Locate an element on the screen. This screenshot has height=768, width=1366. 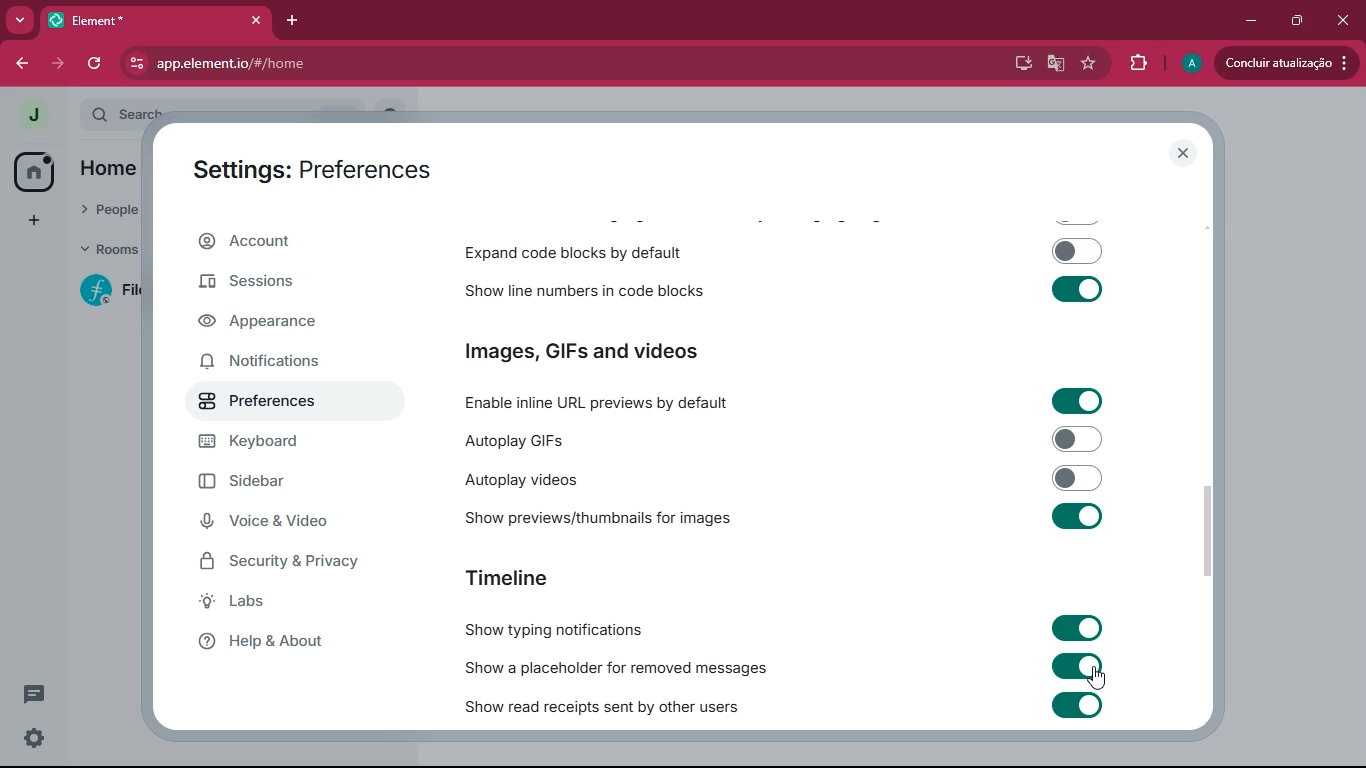
notifications is located at coordinates (276, 363).